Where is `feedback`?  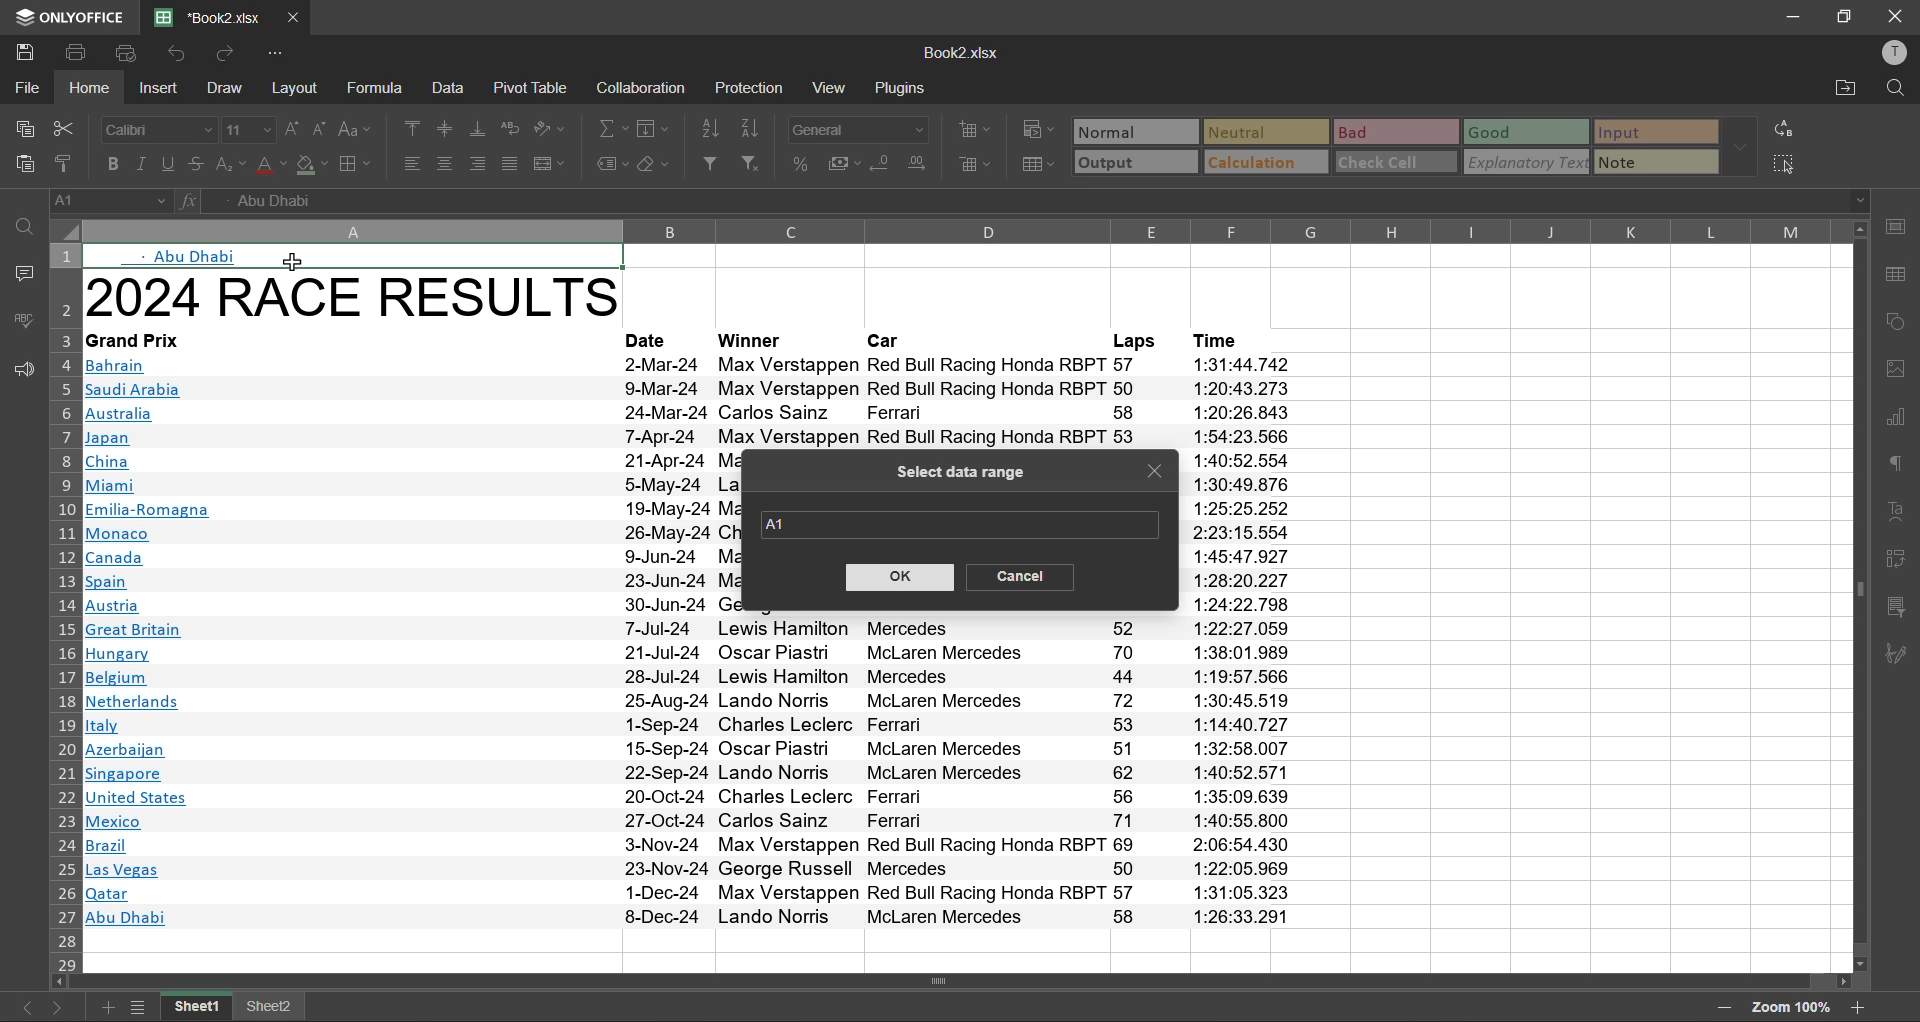
feedback is located at coordinates (27, 375).